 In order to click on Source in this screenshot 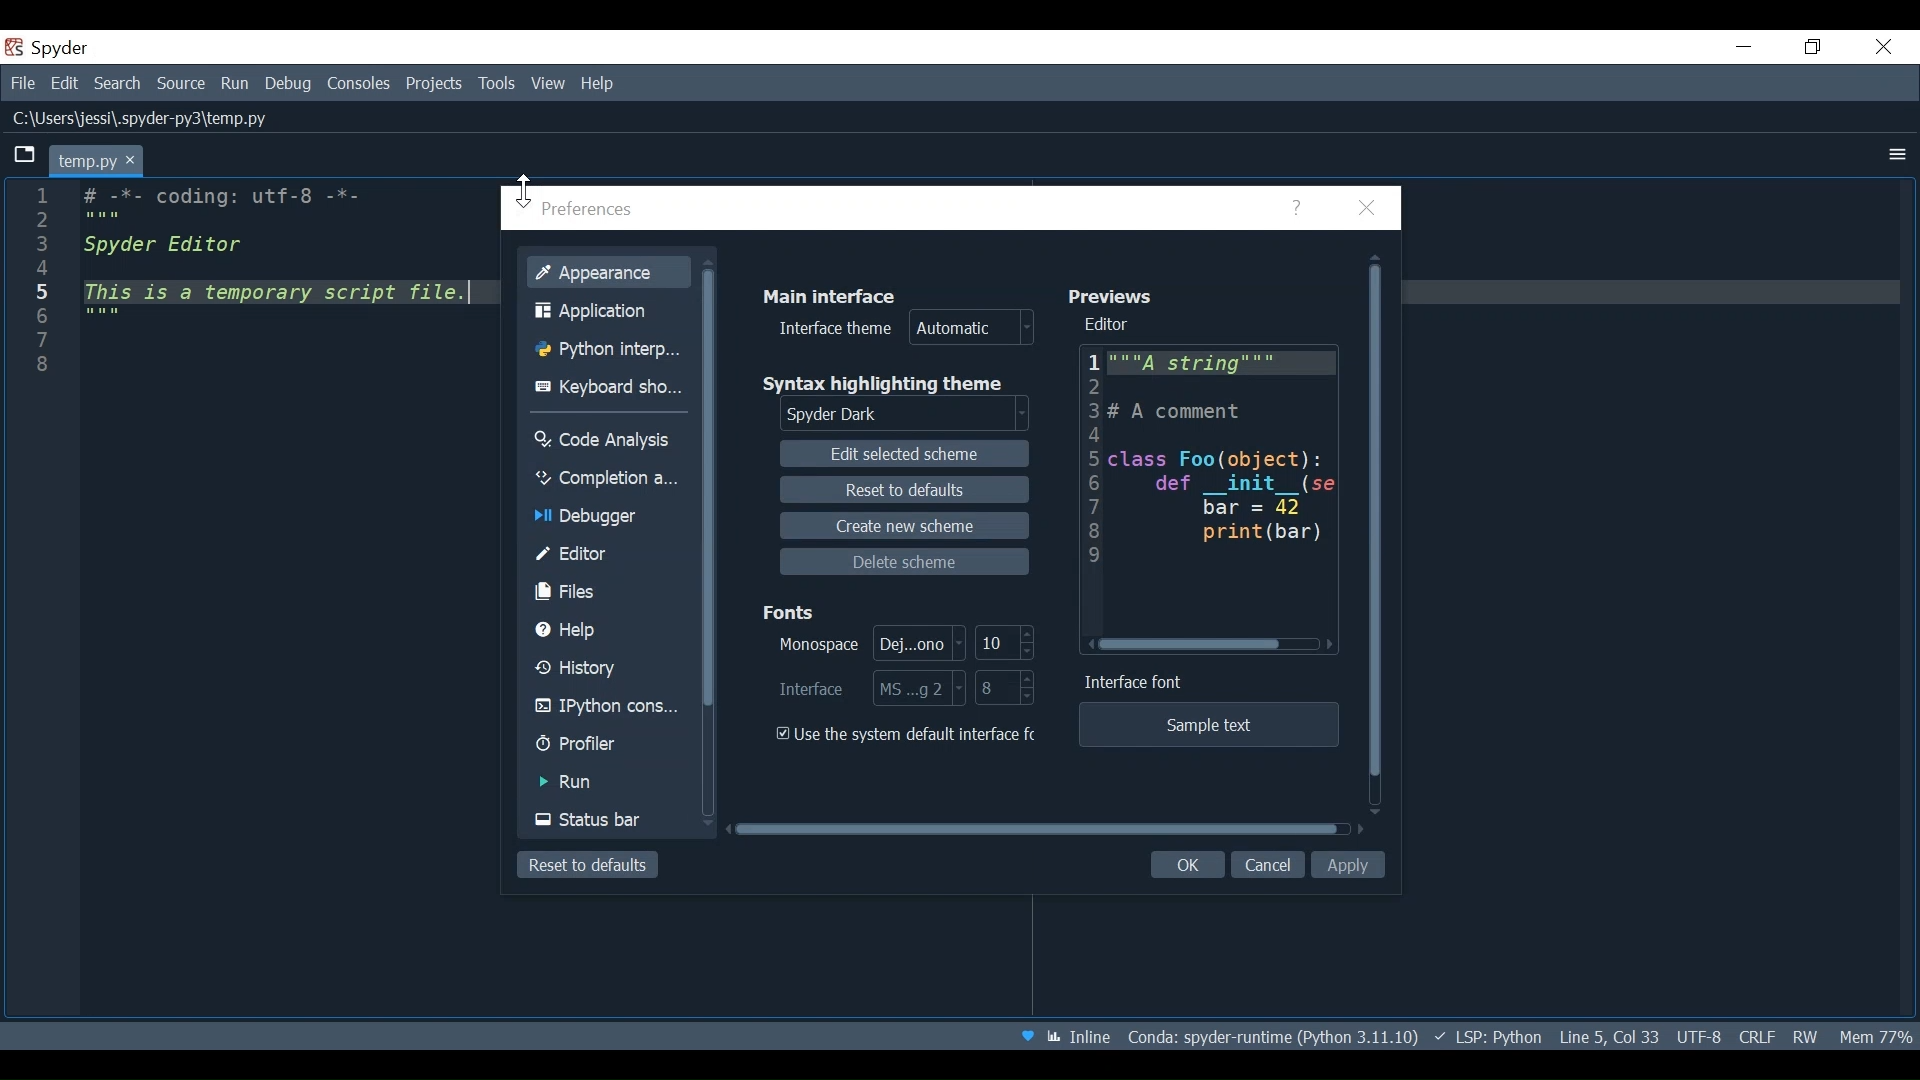, I will do `click(181, 83)`.